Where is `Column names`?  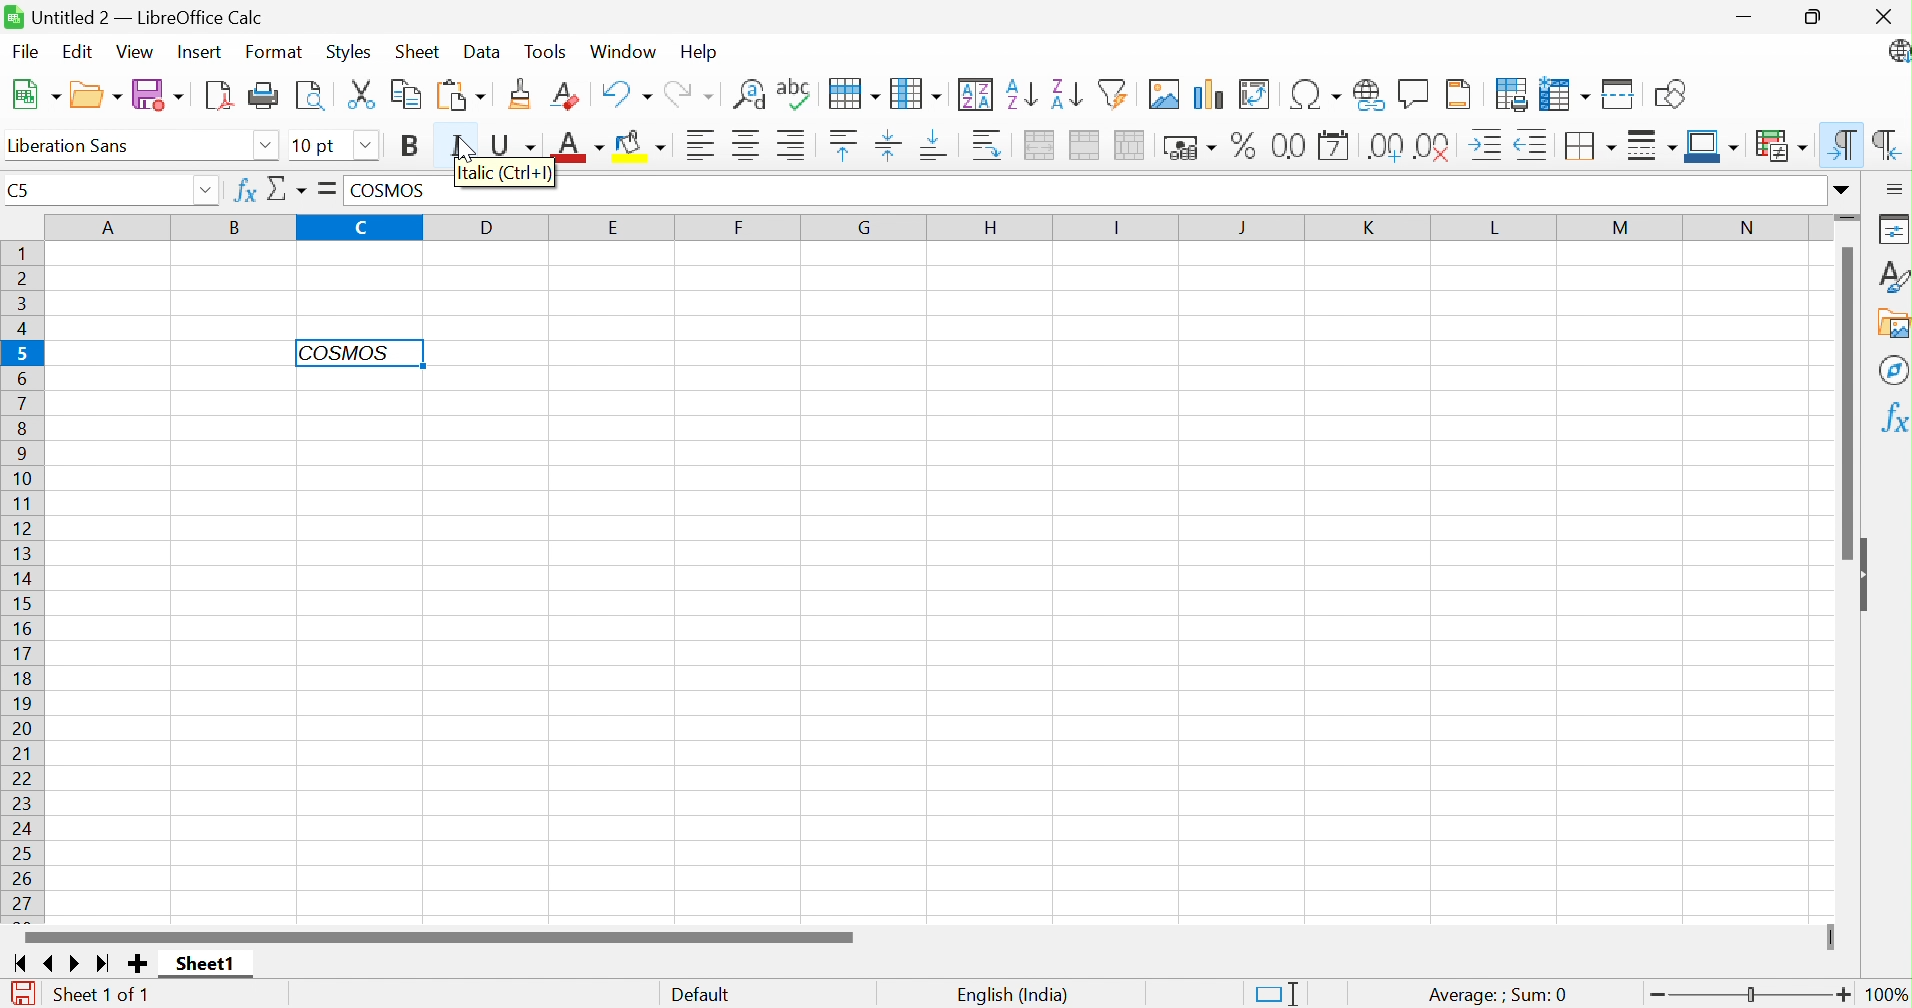
Column names is located at coordinates (931, 227).